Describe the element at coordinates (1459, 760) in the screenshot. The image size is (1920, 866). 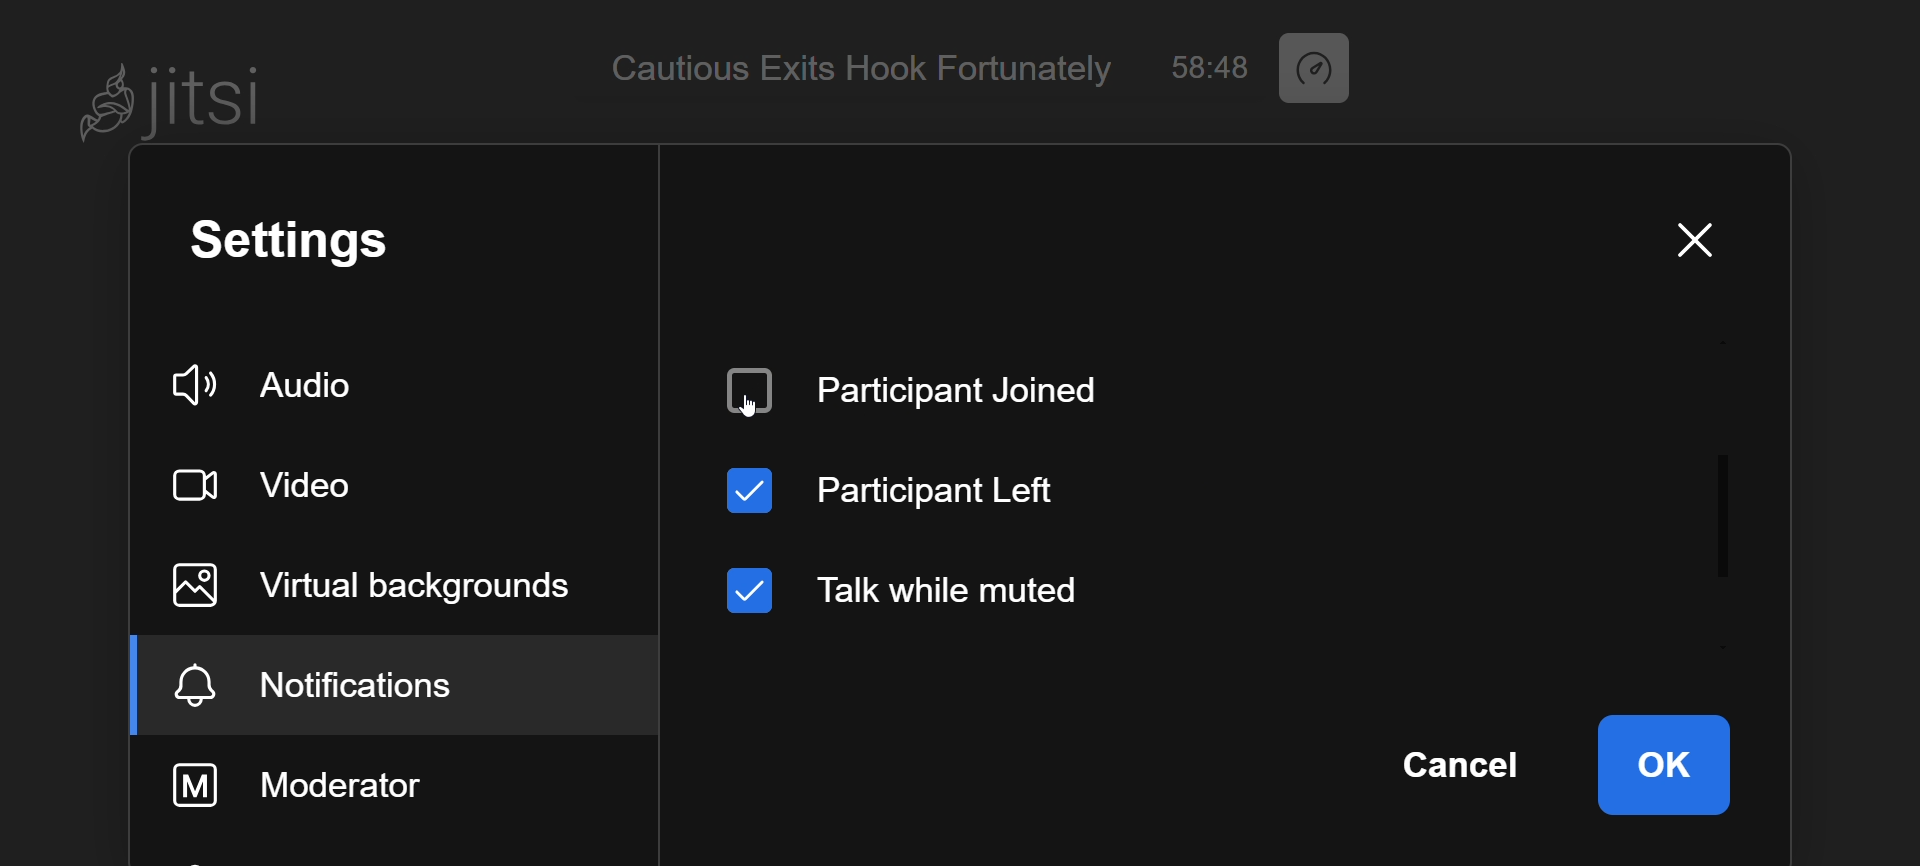
I see `cancel` at that location.